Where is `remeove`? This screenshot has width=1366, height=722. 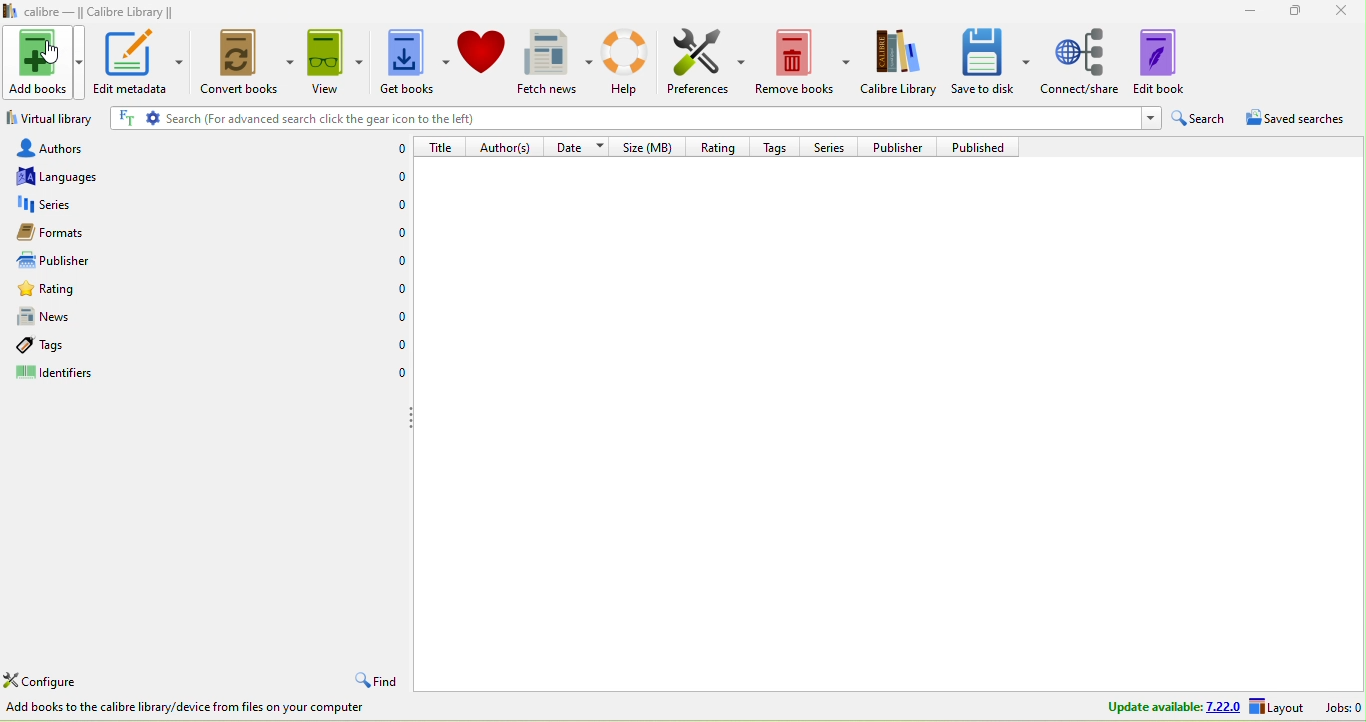 remeove is located at coordinates (802, 63).